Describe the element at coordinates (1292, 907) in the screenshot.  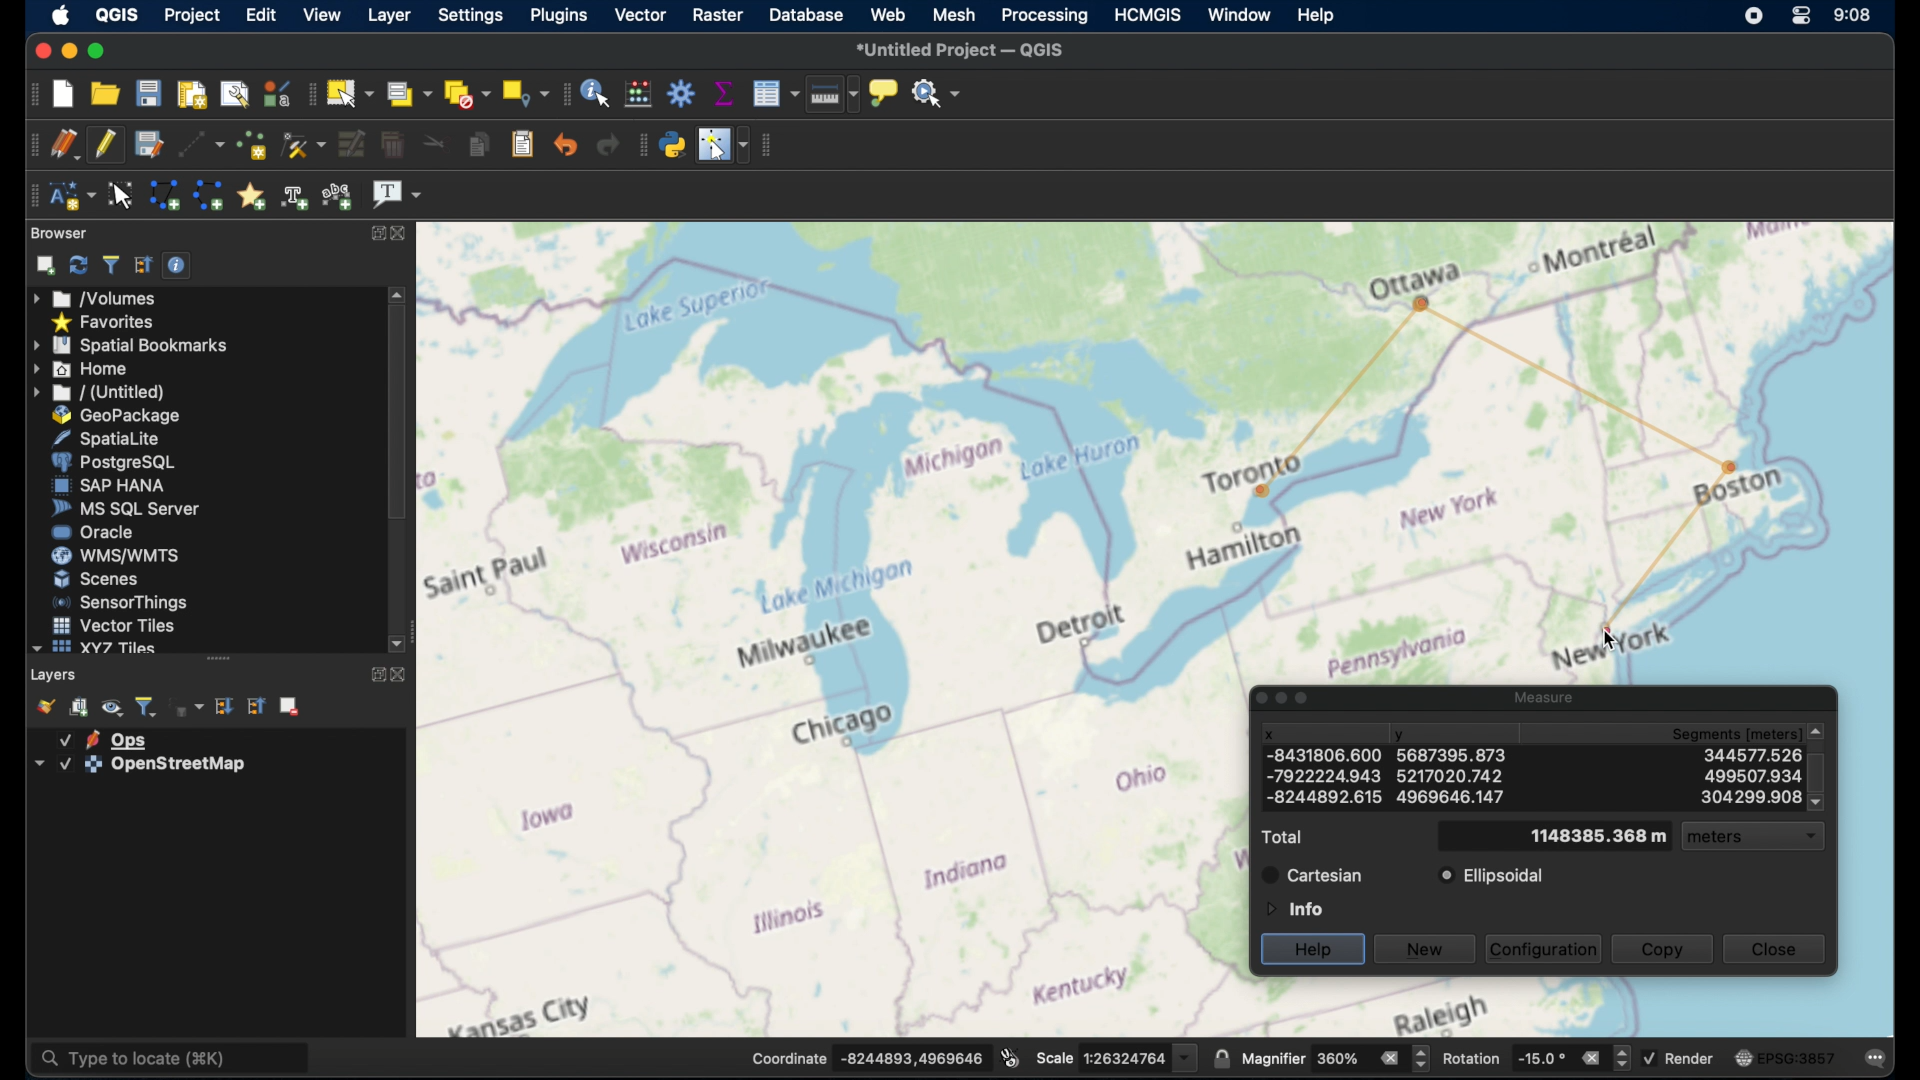
I see `information` at that location.